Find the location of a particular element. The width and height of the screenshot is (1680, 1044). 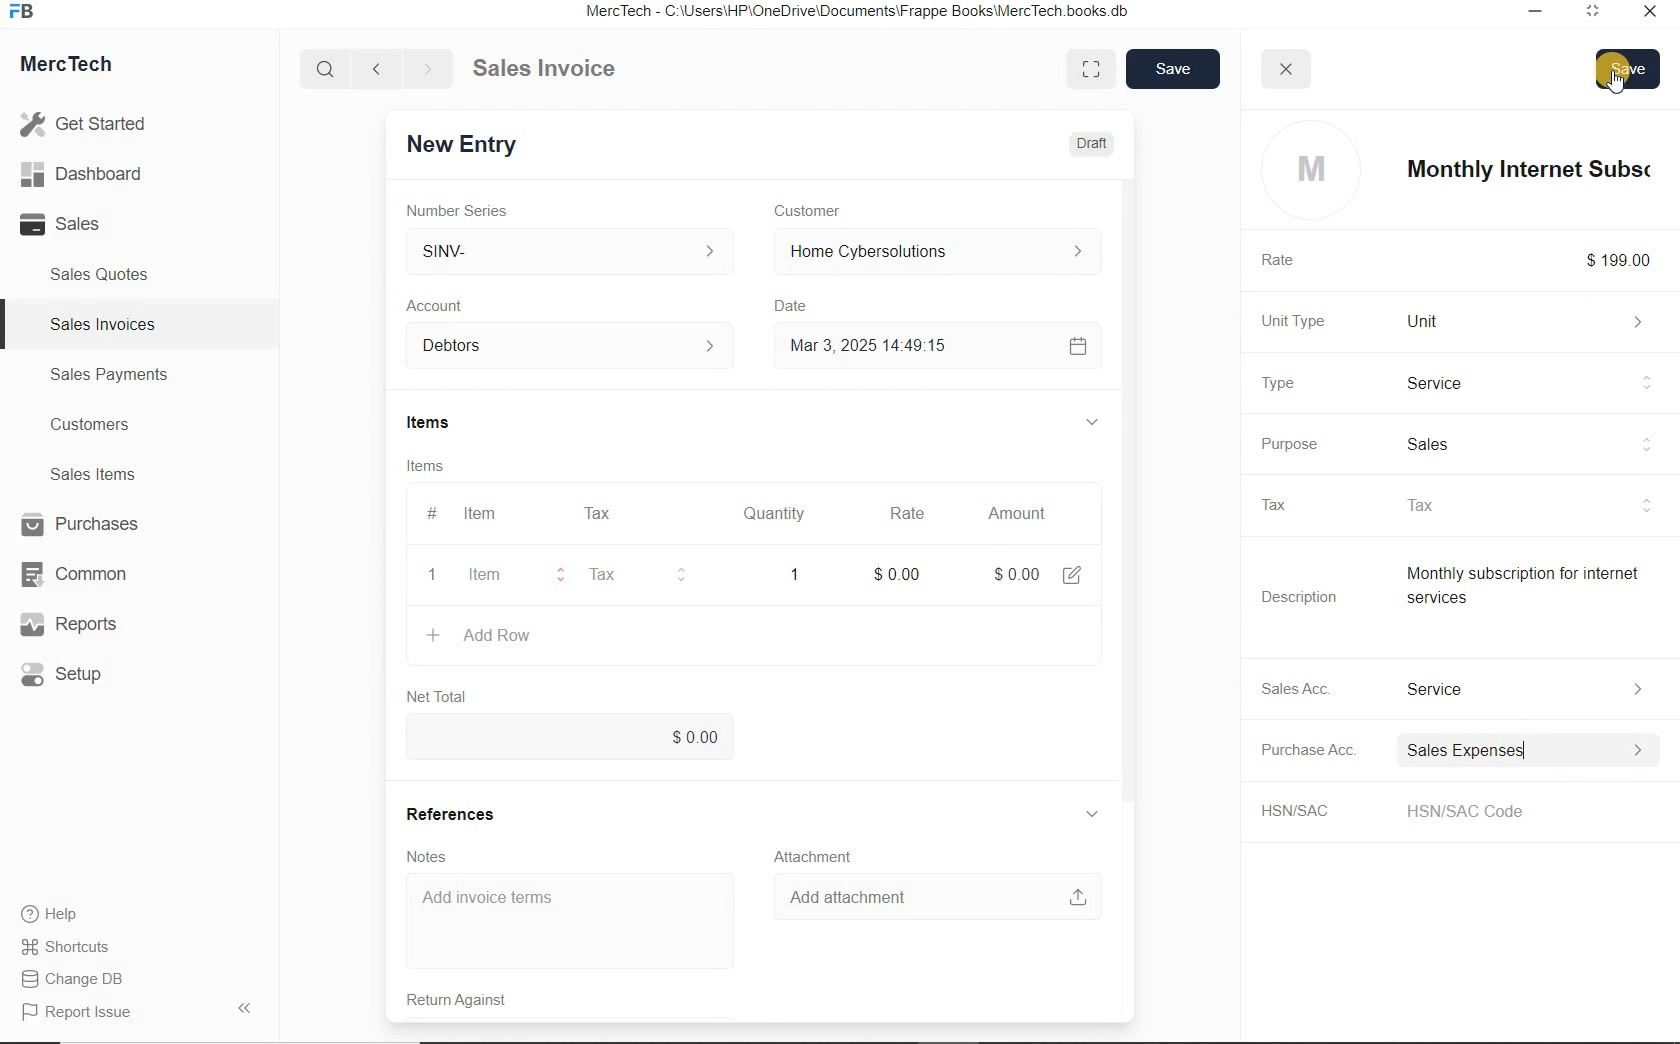

rate: $0.00 is located at coordinates (896, 572).